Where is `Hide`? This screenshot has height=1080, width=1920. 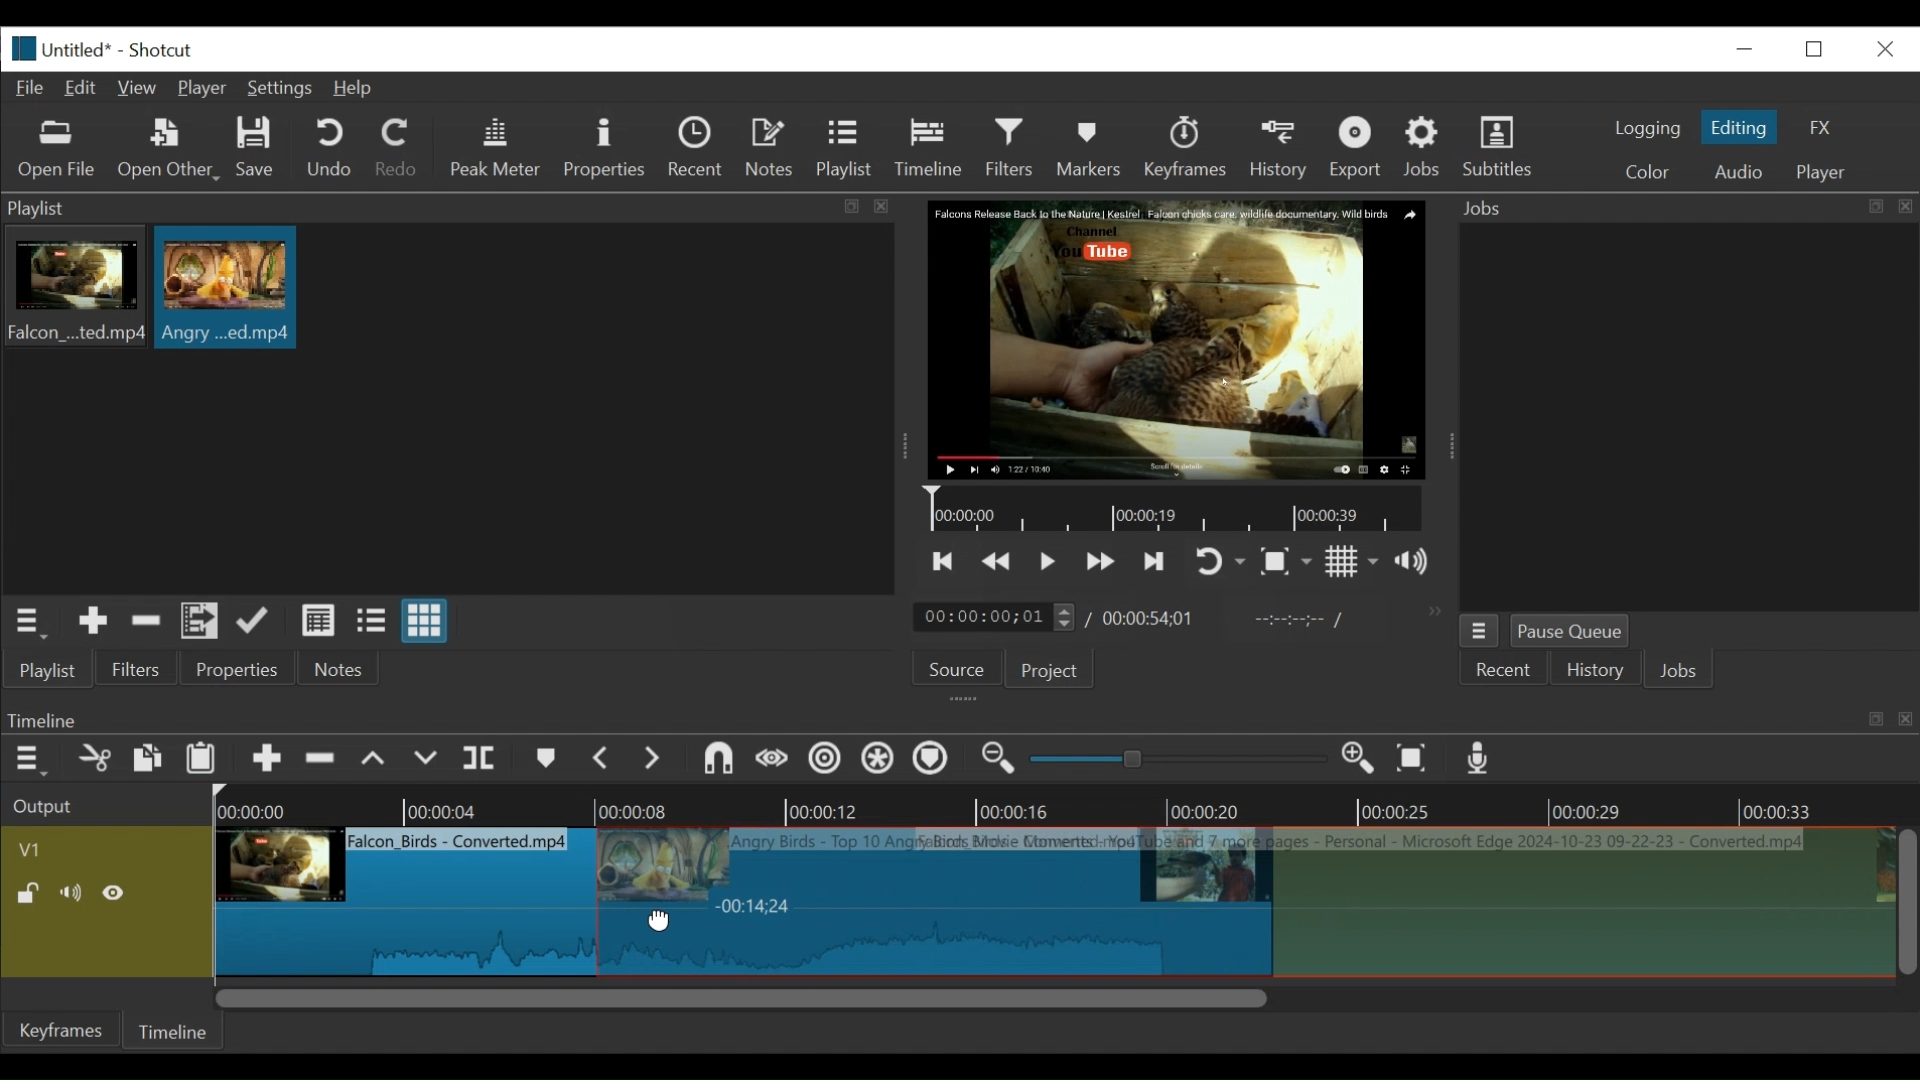
Hide is located at coordinates (119, 893).